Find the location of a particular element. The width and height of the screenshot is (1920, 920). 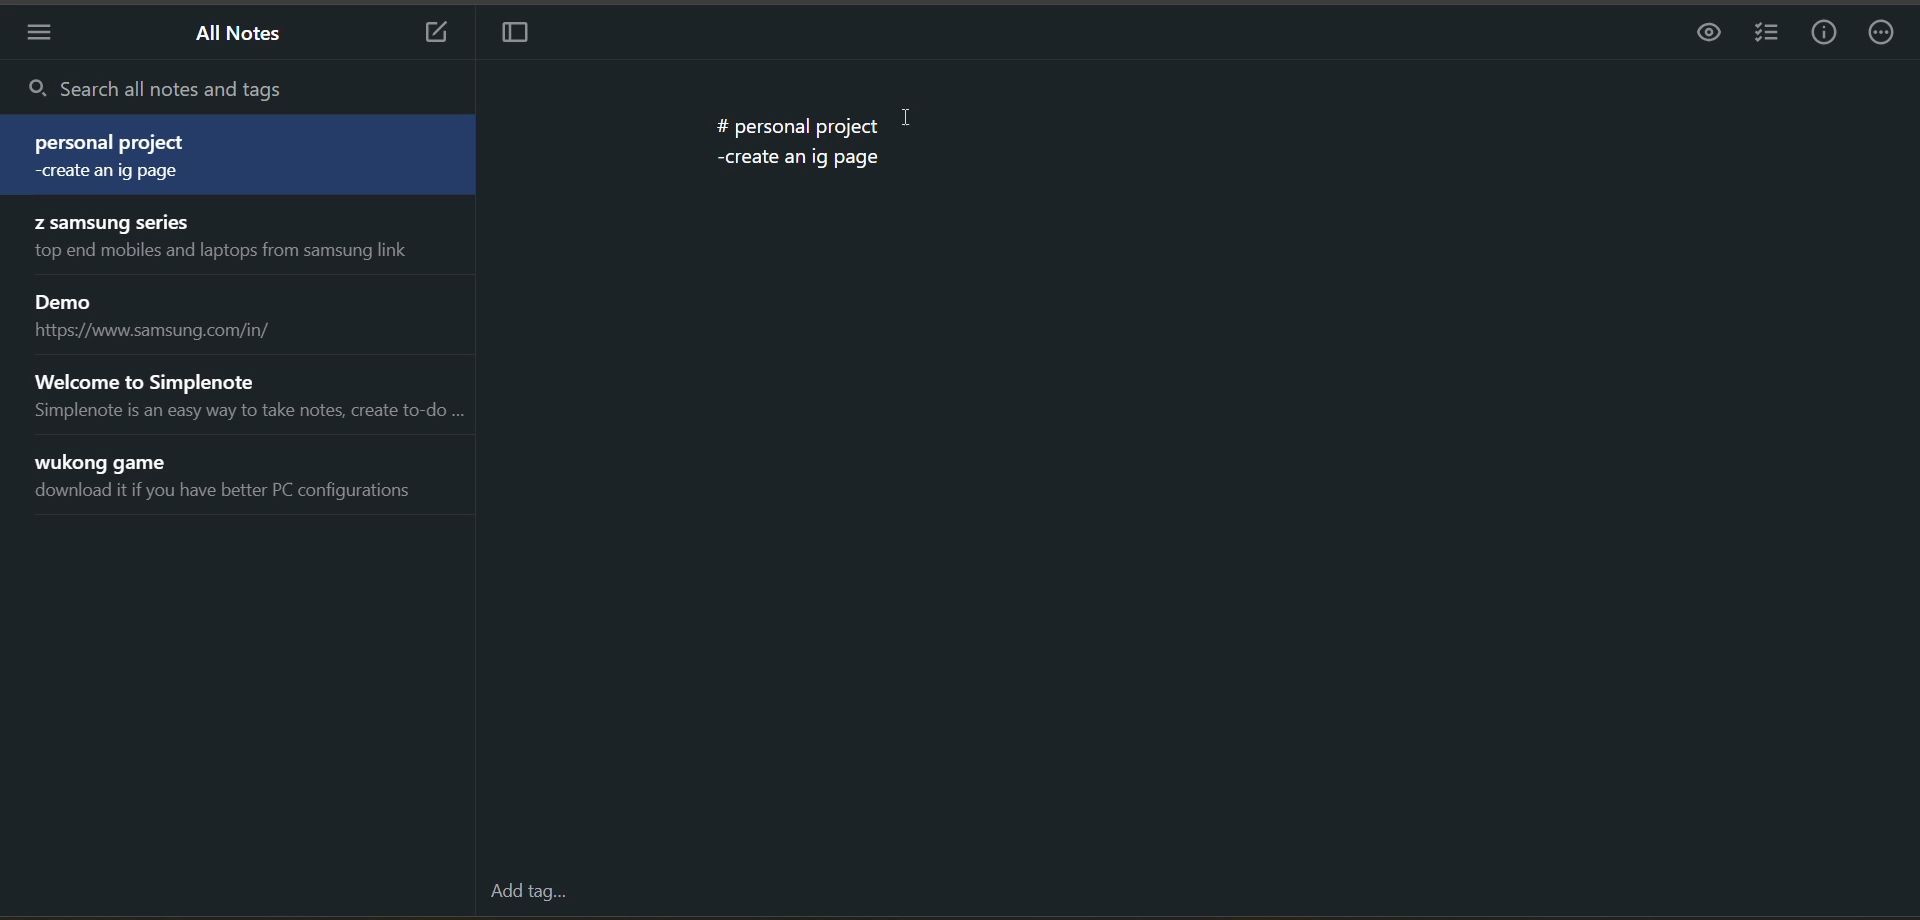

all notes is located at coordinates (239, 35).